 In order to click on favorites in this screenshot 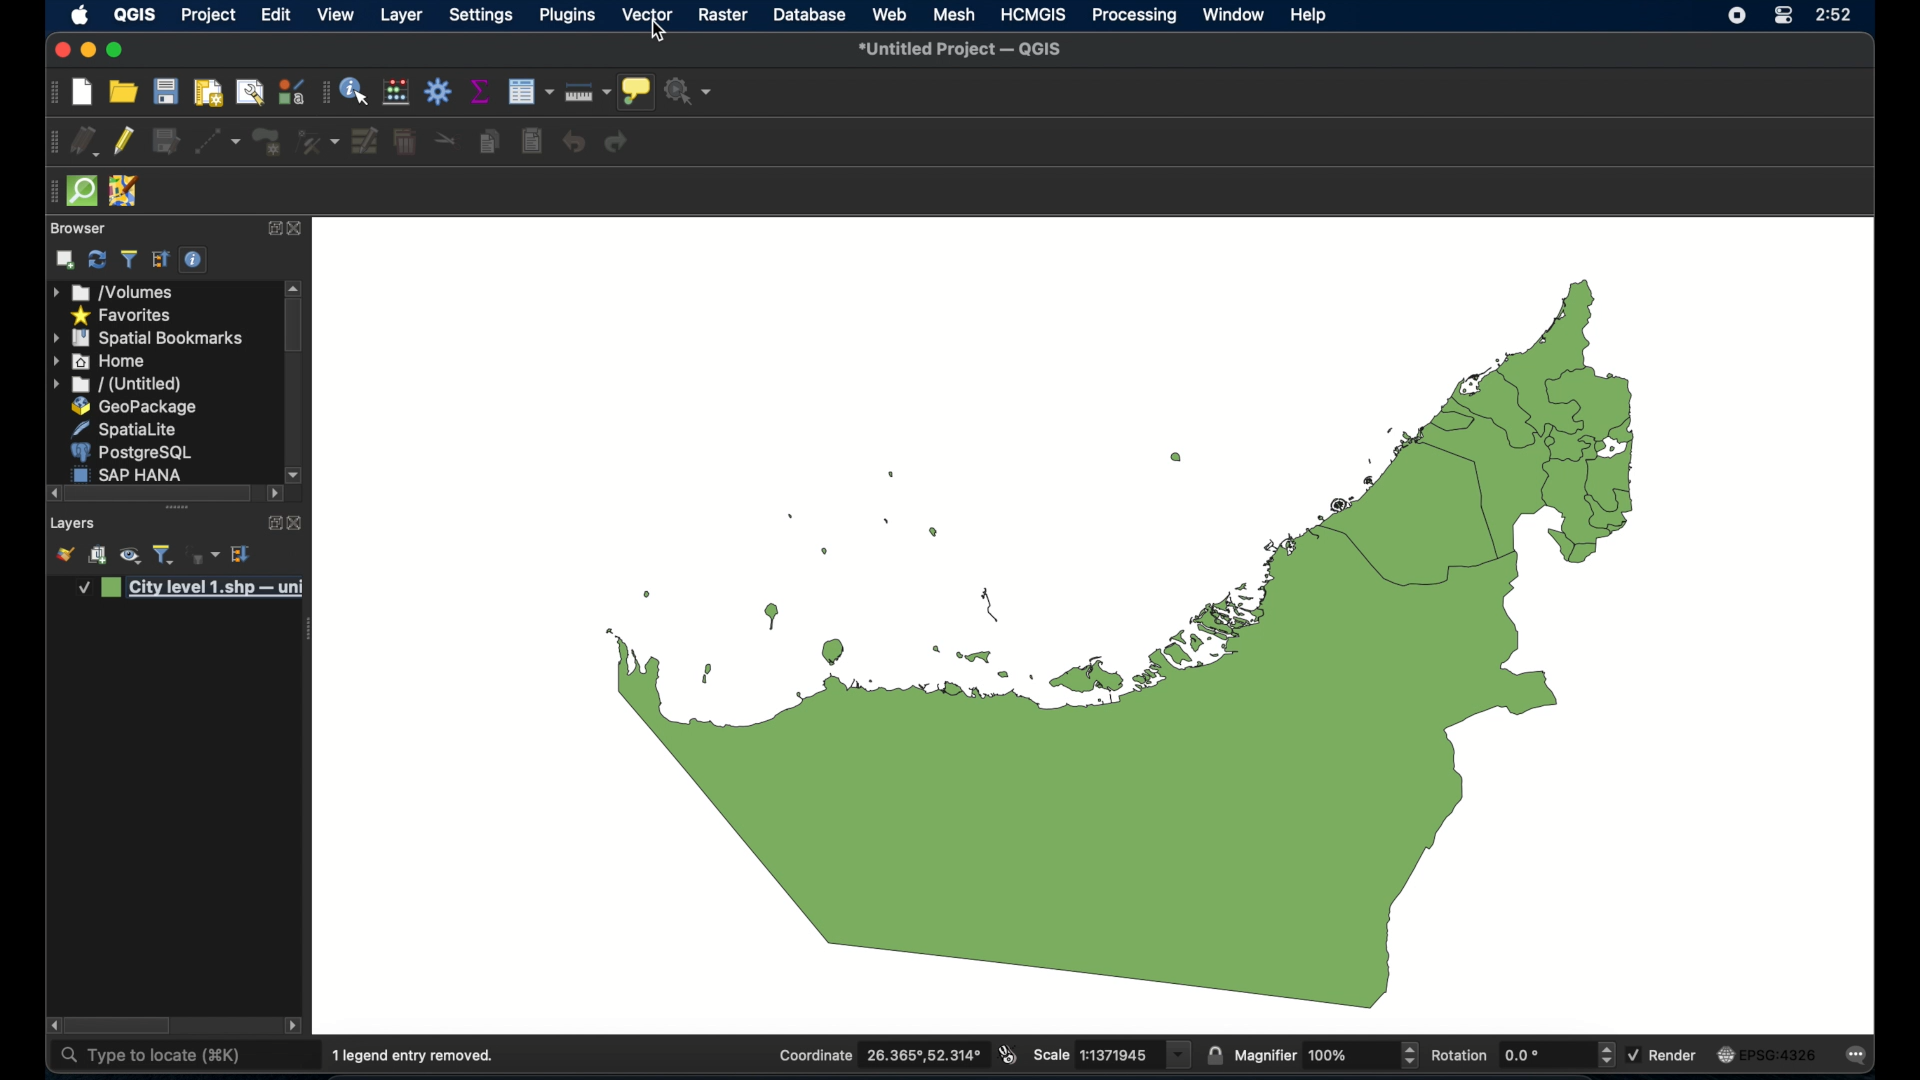, I will do `click(123, 317)`.